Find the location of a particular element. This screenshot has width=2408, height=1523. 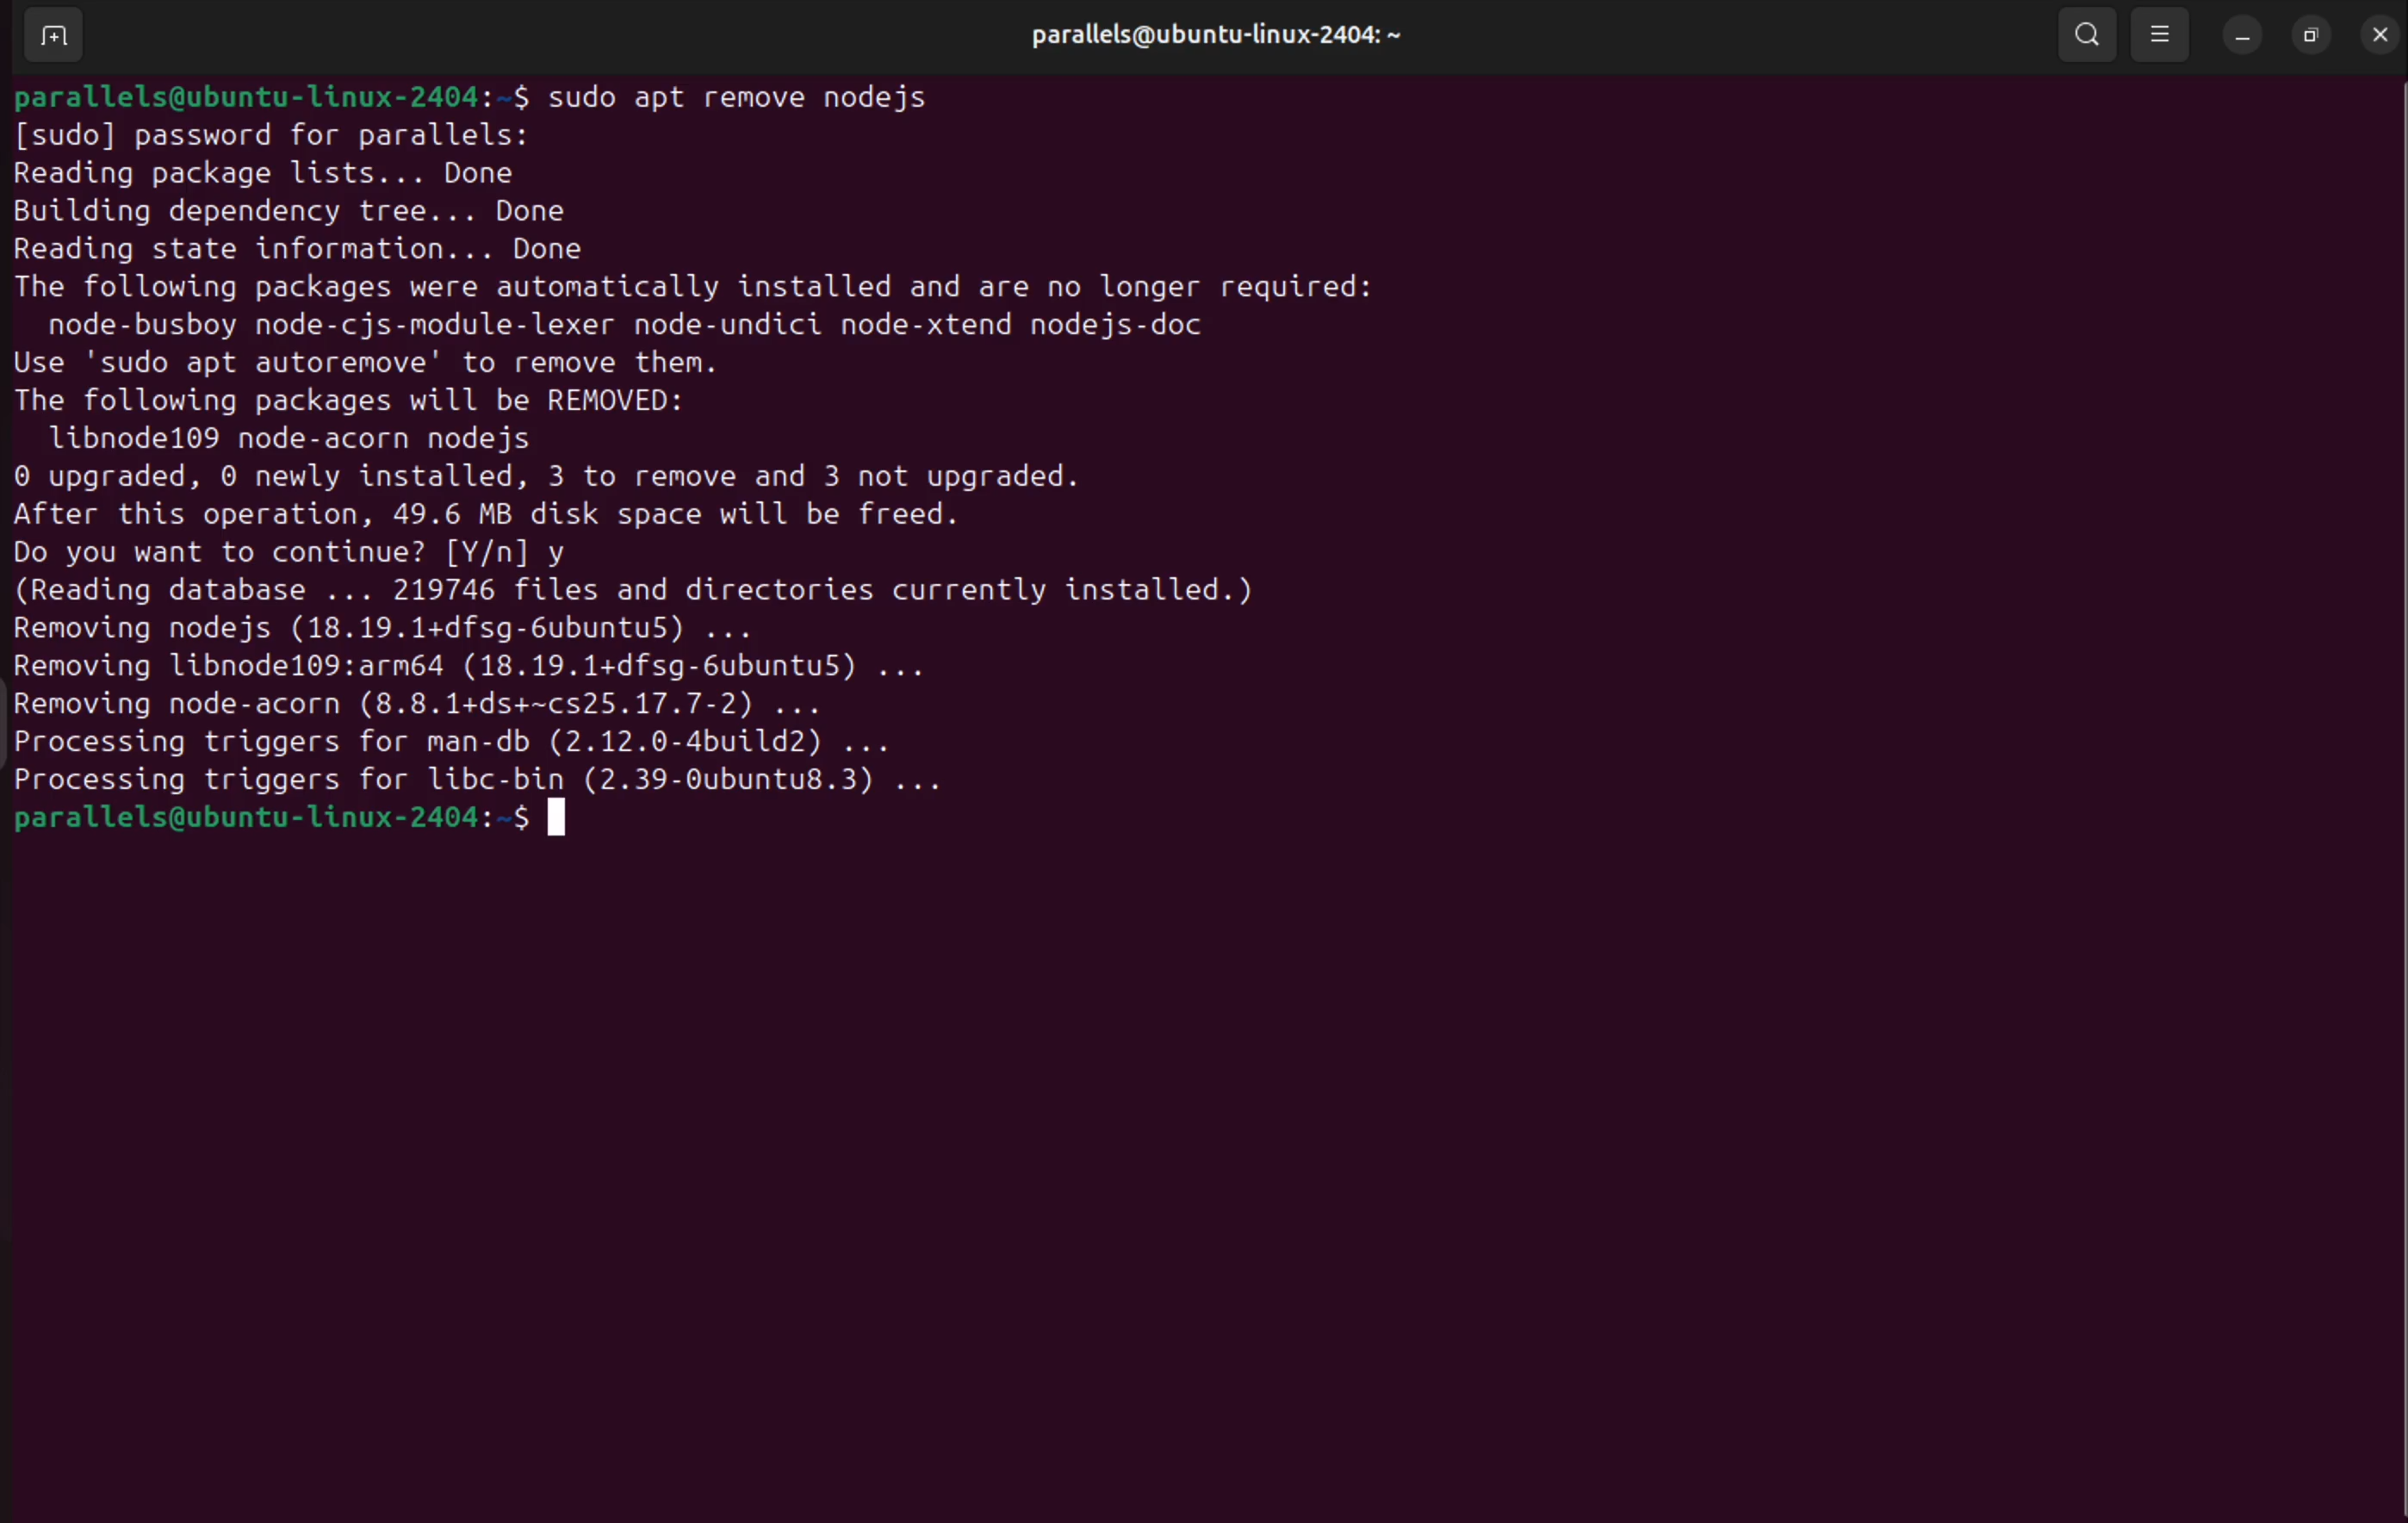

Reading package lists... Done

Building dependency tree... Done

Reading state information... Done

The following packages were automatically installed and are no longer required:
node-busboy node-cjs-module-lexer node-undici node-xtend nodejs-doc

Use 'sudo apt autoremove' to remove them.

The following packages will be REMOVED:
1ibnode109 node-acorn nodejs

0 upgraded, 0 newly installed, 3 to remove and 3 not upgraded.

After this operation, 49.6 MB disk space will be freed. is located at coordinates (690, 344).